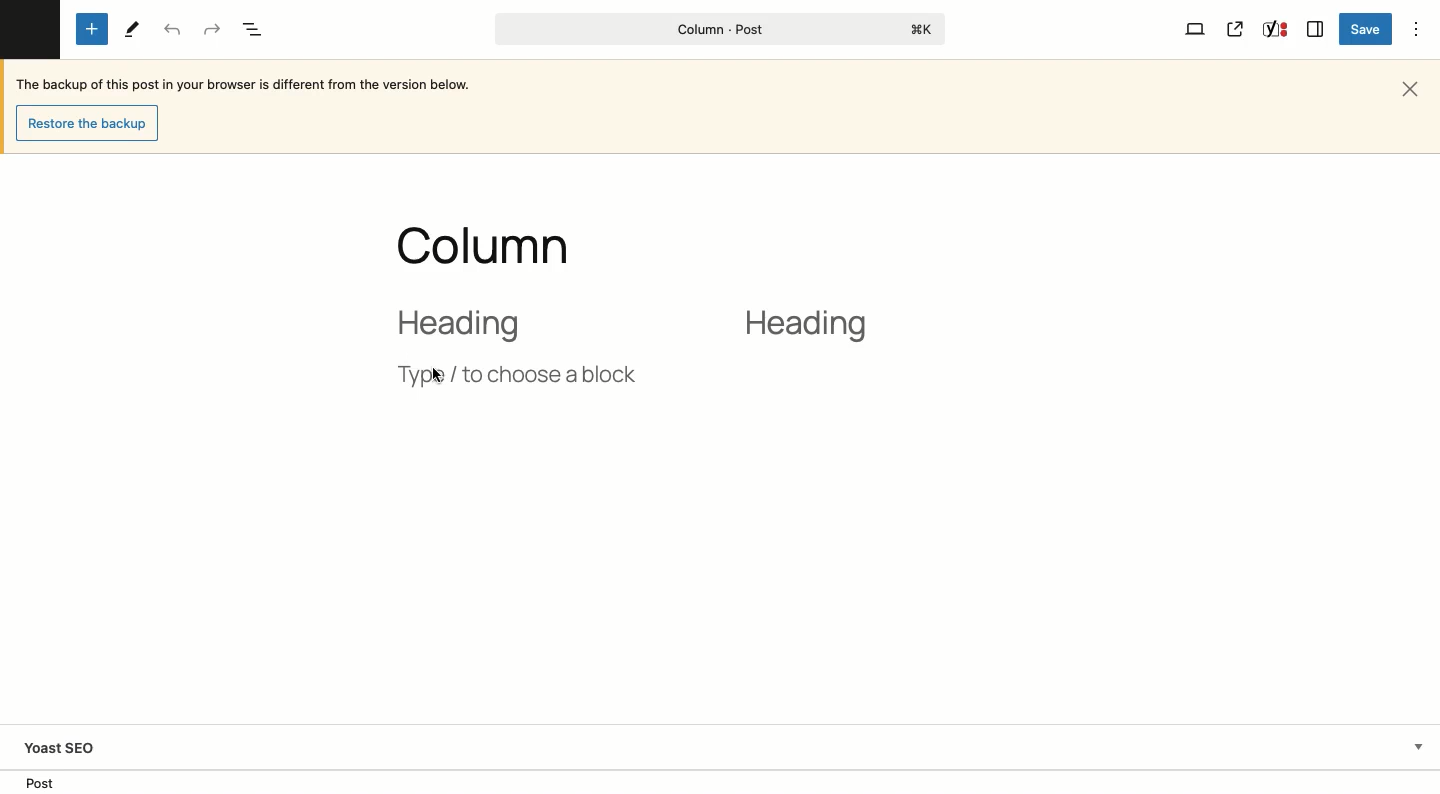 This screenshot has height=794, width=1440. Describe the element at coordinates (1273, 31) in the screenshot. I see `Yoast` at that location.